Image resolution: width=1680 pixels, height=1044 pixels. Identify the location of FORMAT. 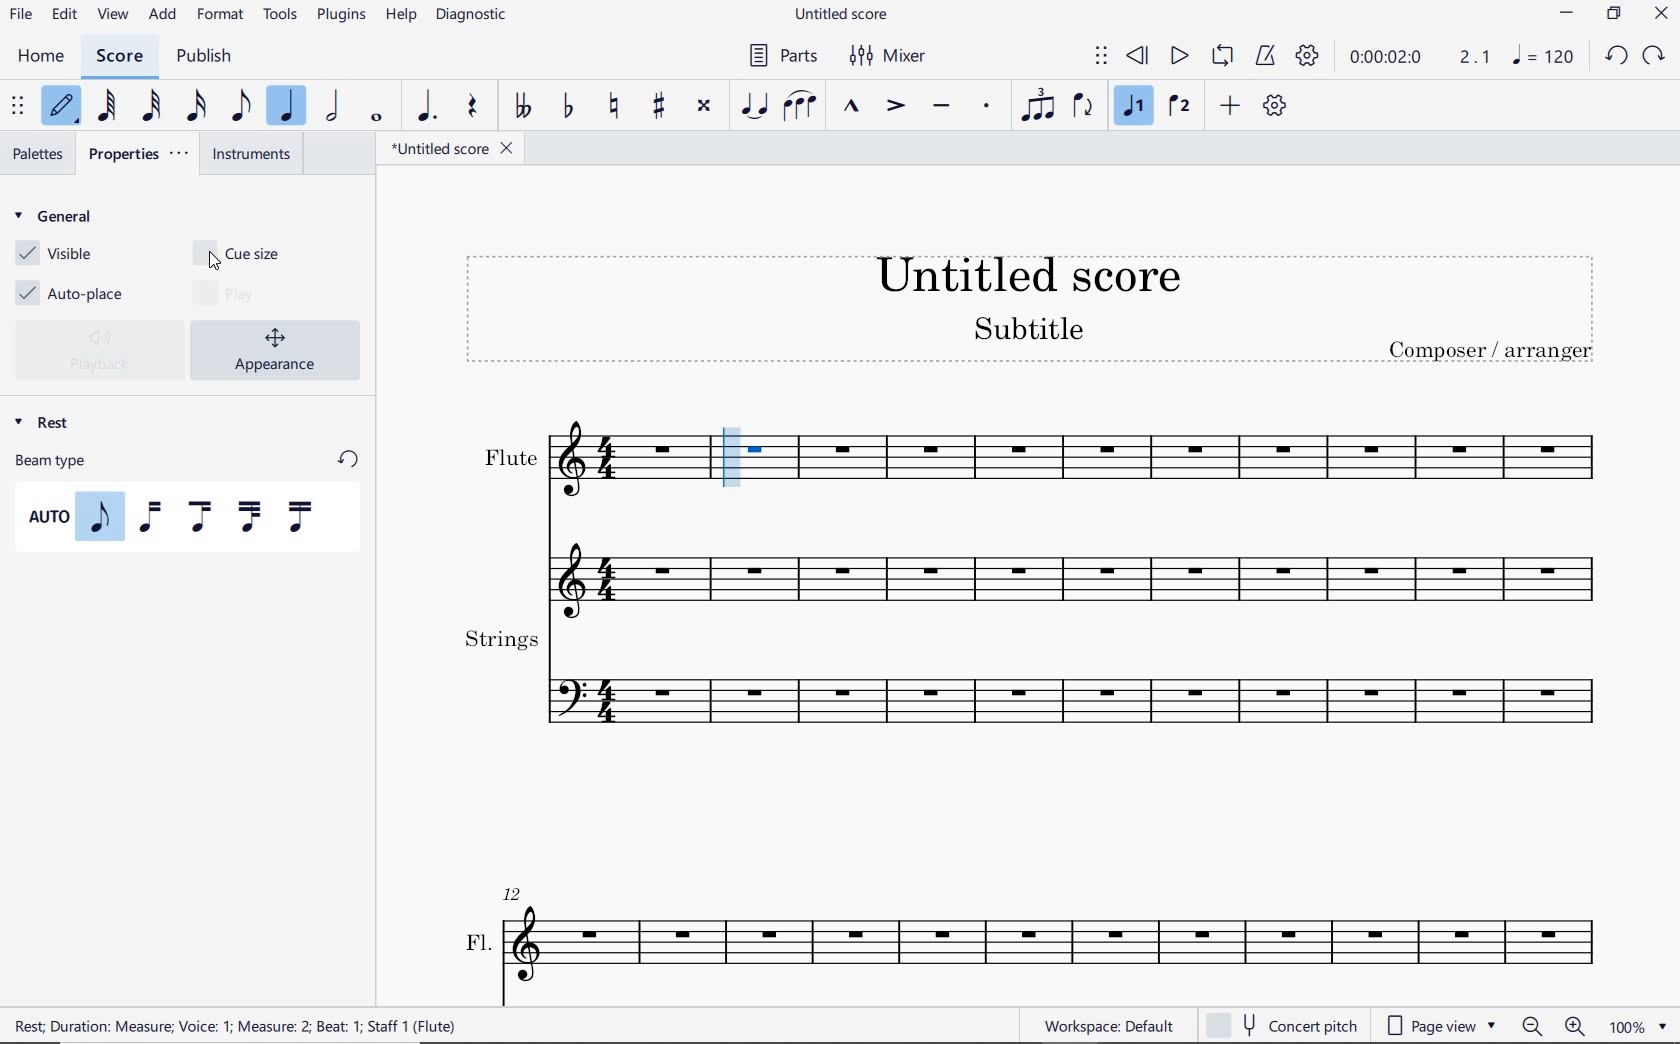
(222, 13).